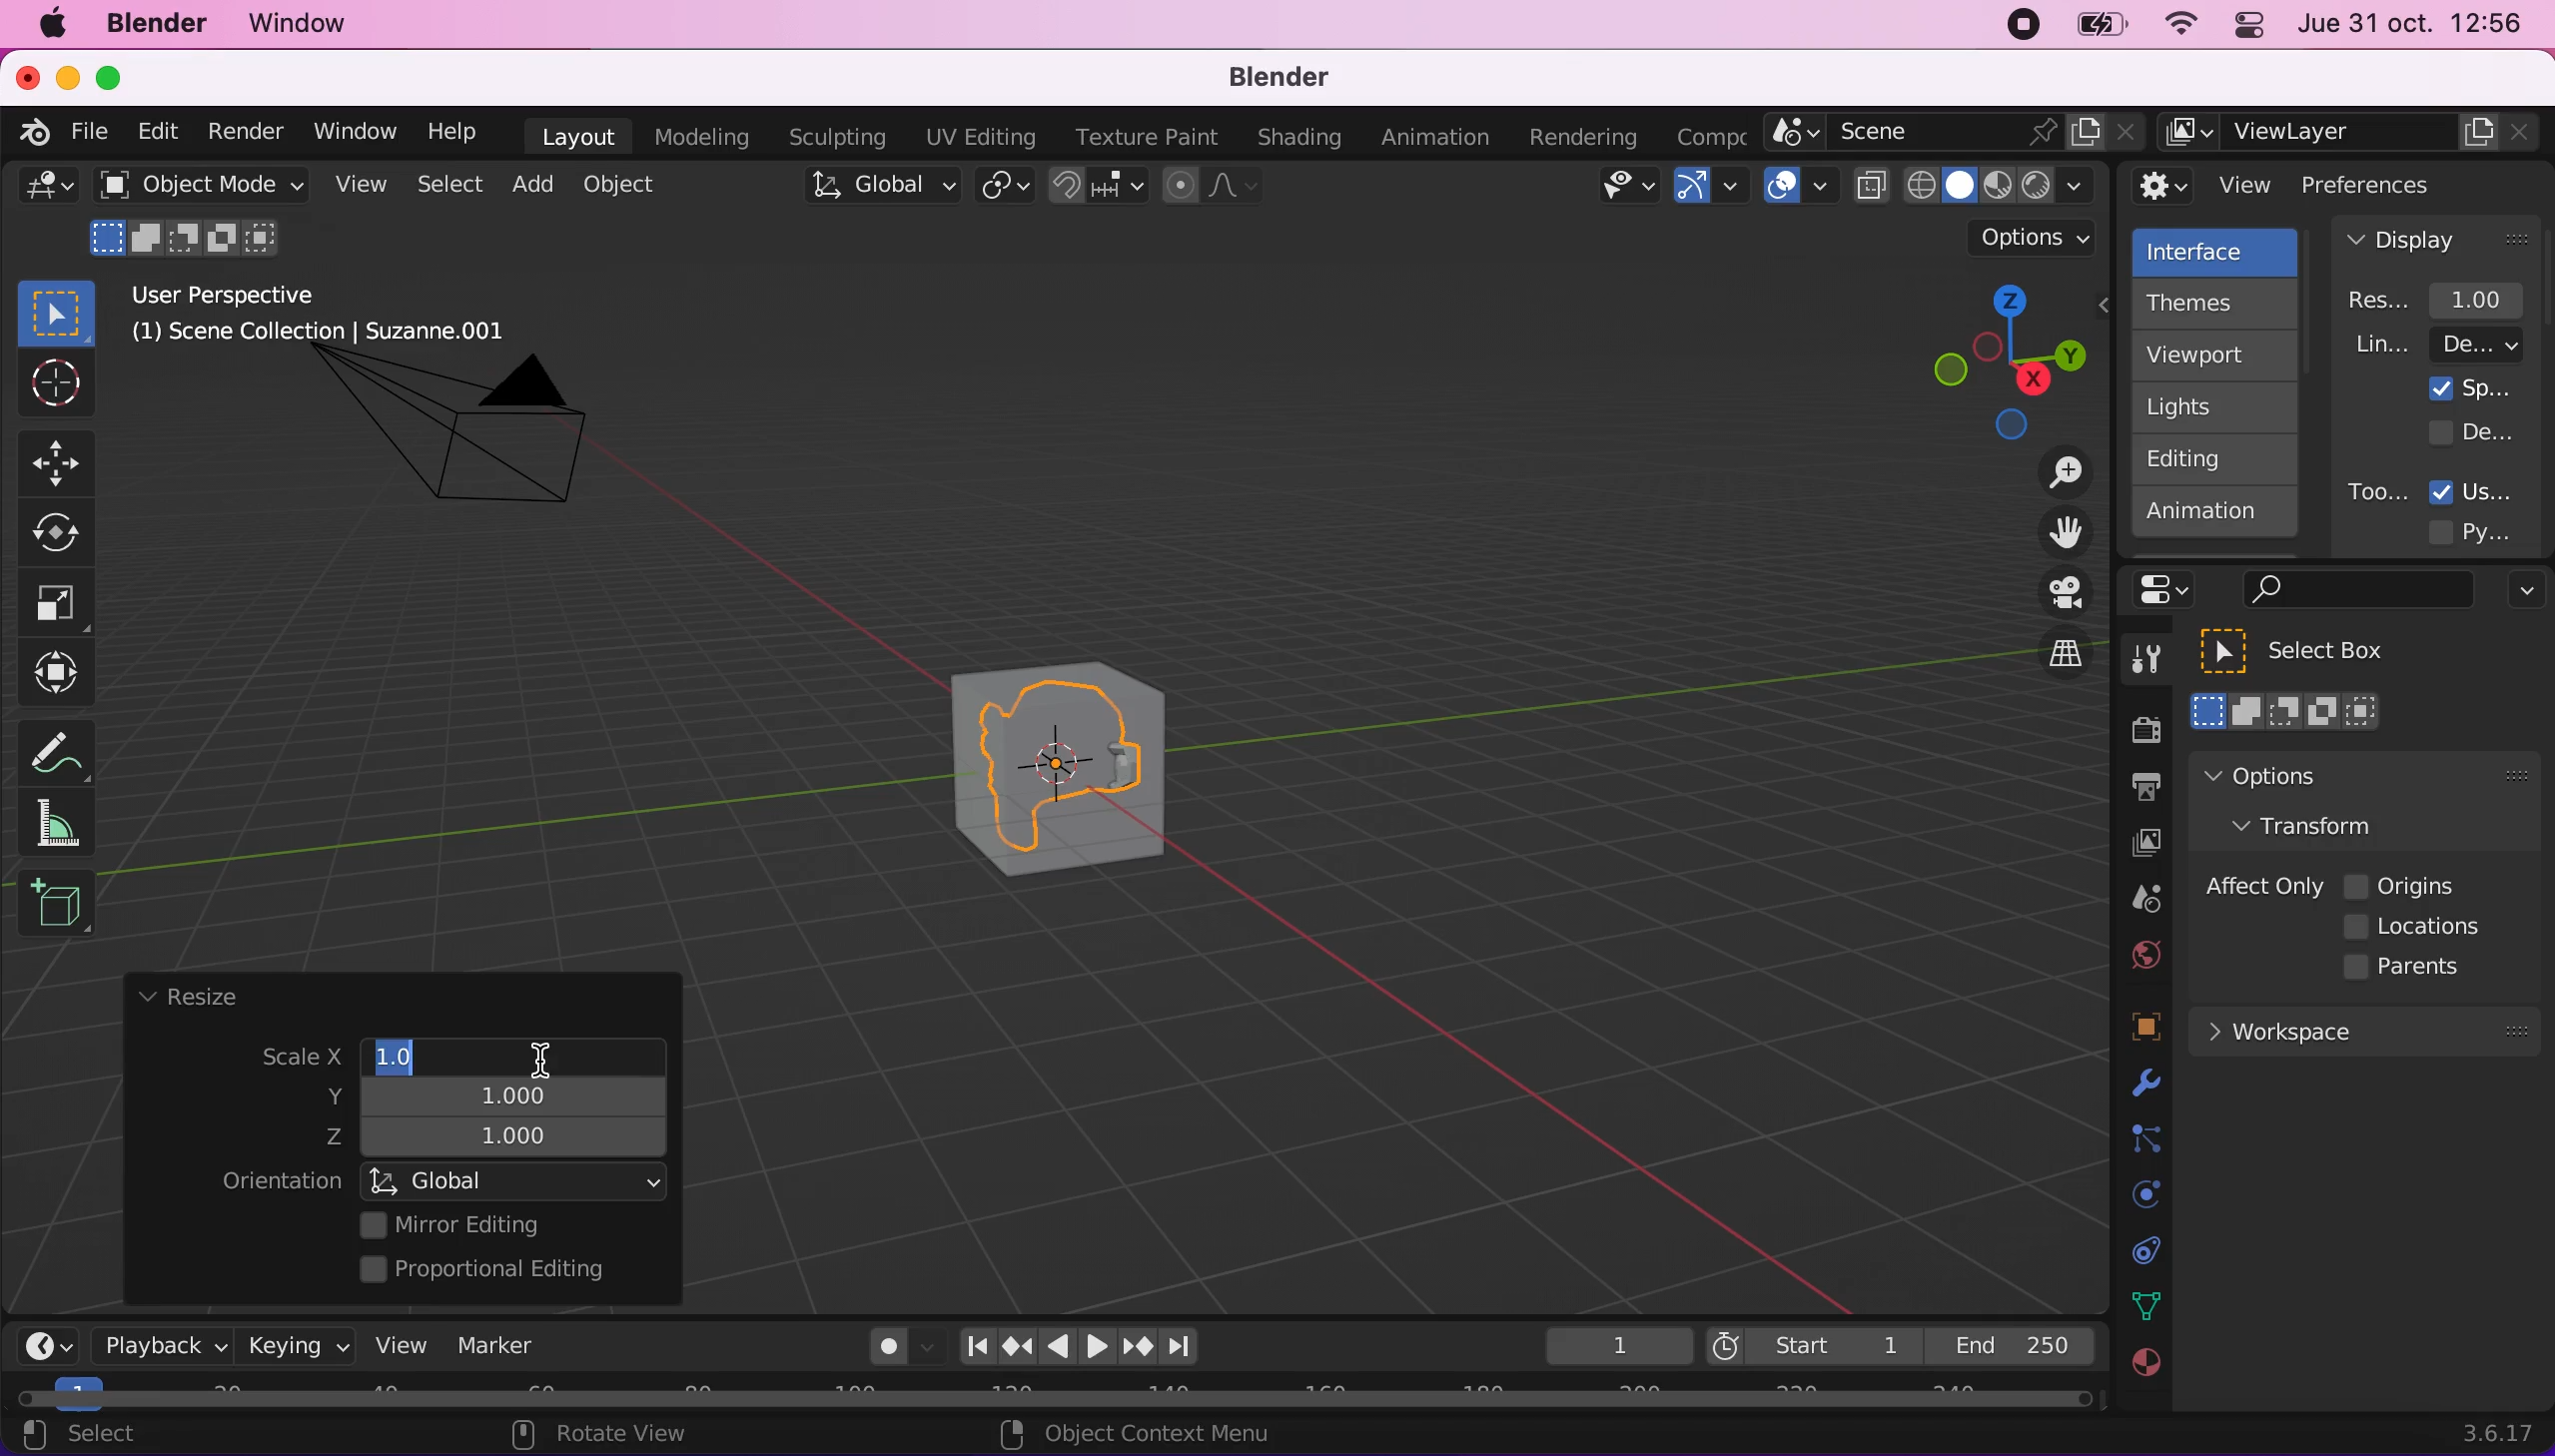 This screenshot has width=2555, height=1456. I want to click on world, so click(2140, 952).